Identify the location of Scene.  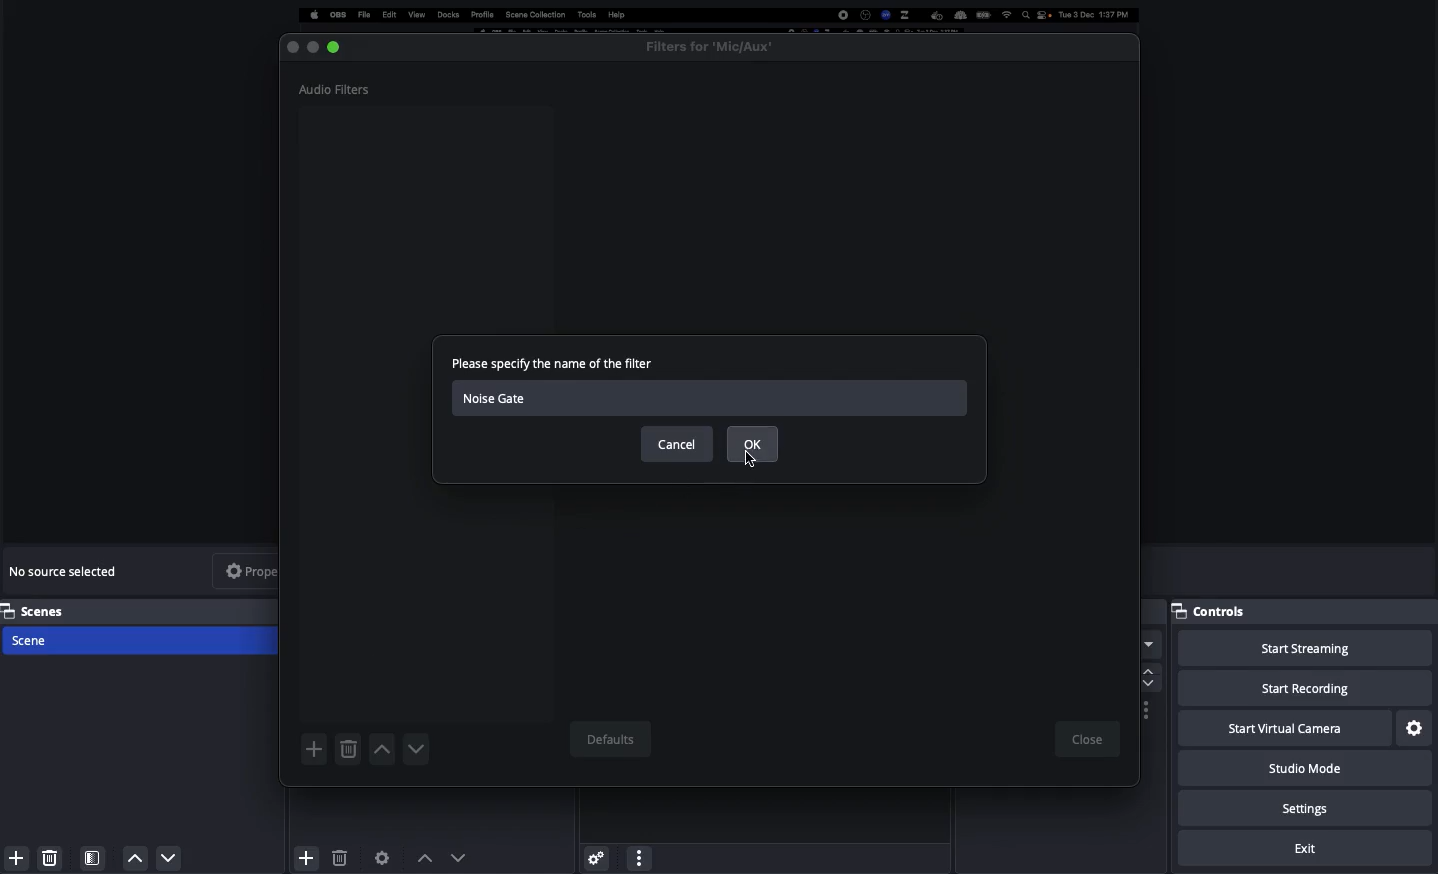
(143, 642).